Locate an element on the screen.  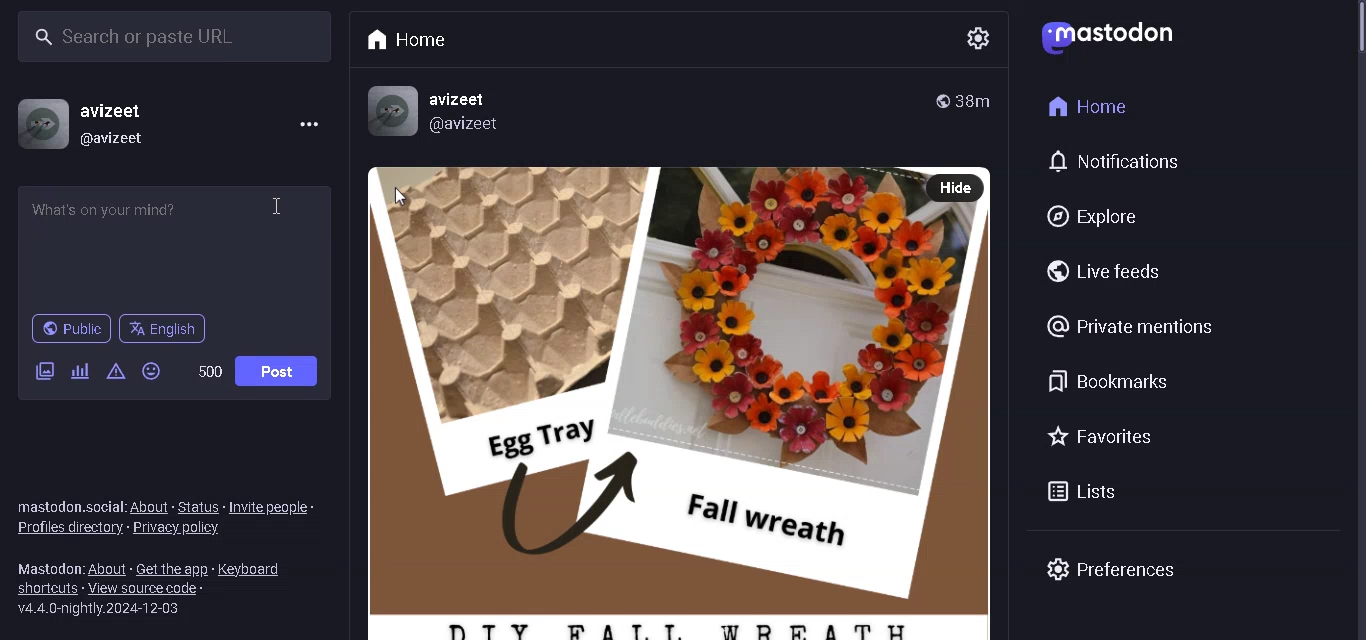
explore is located at coordinates (1086, 218).